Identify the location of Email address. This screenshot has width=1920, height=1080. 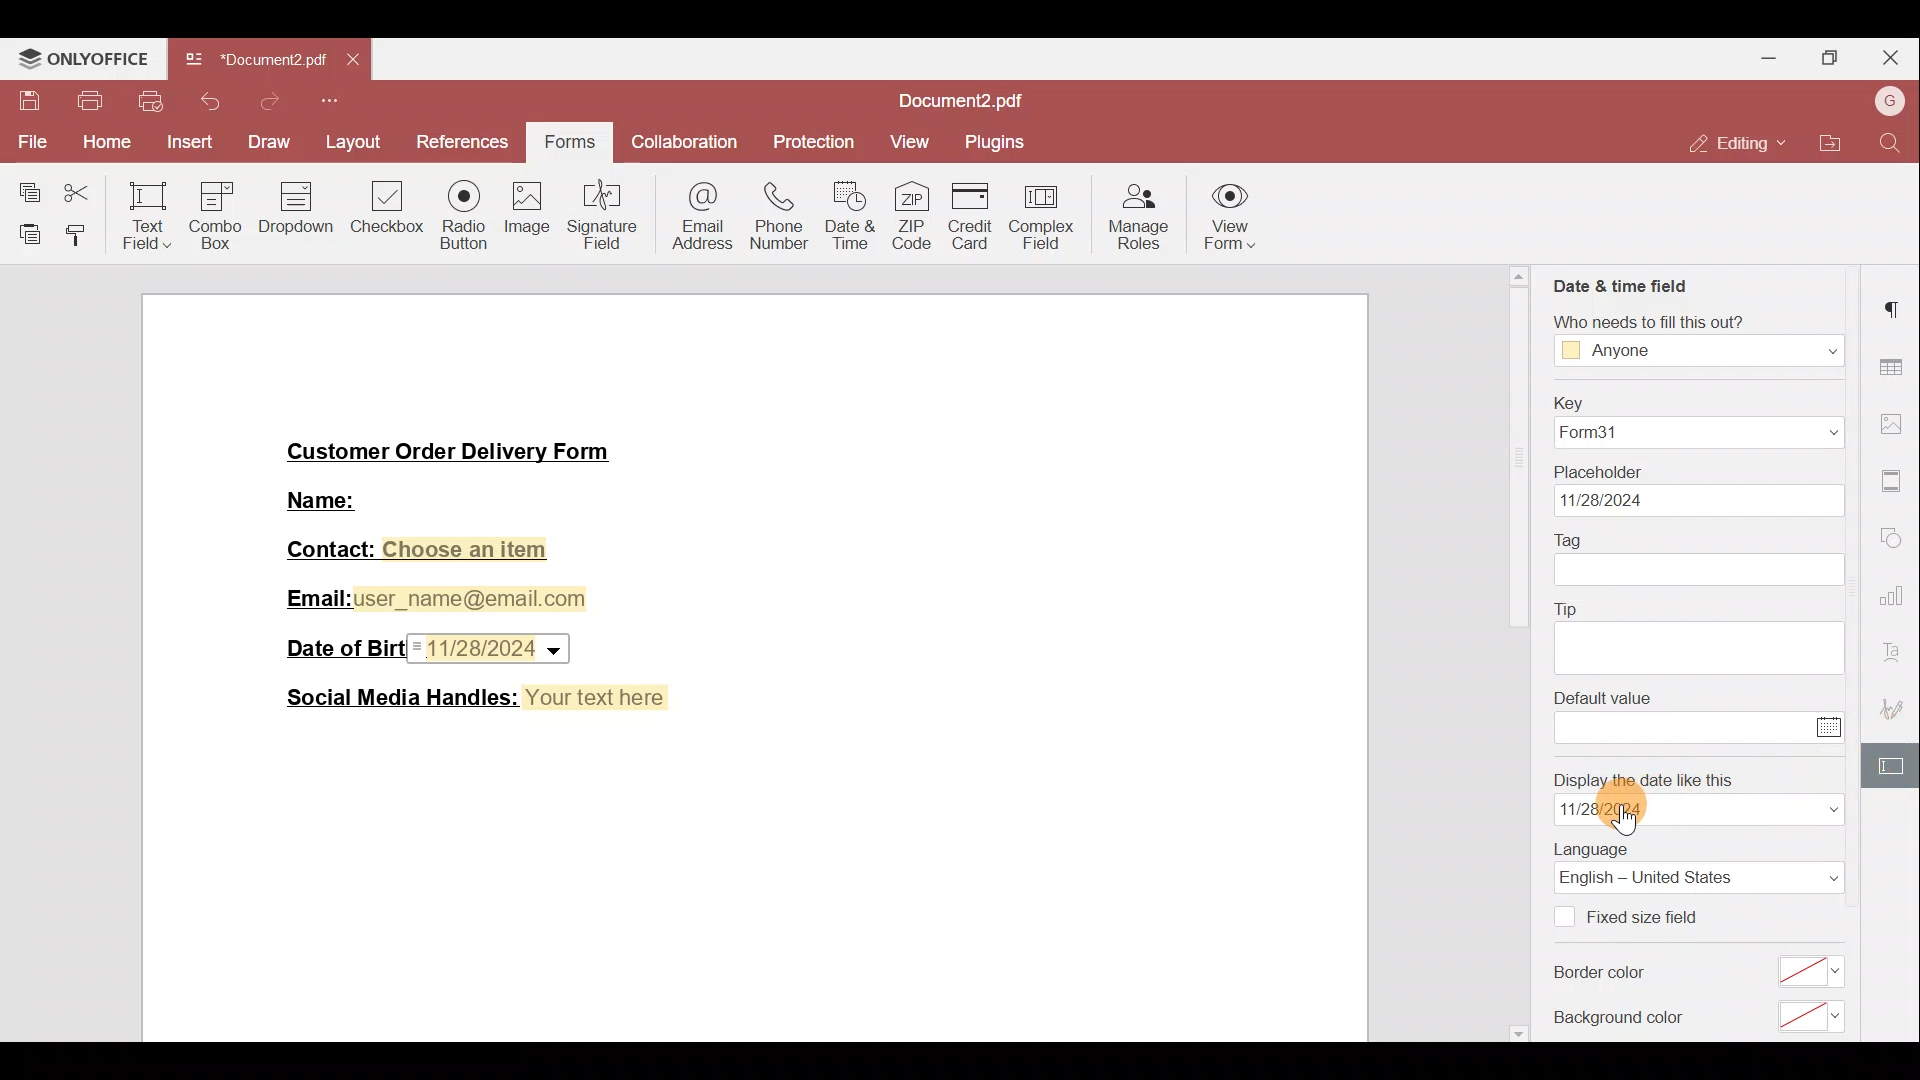
(700, 213).